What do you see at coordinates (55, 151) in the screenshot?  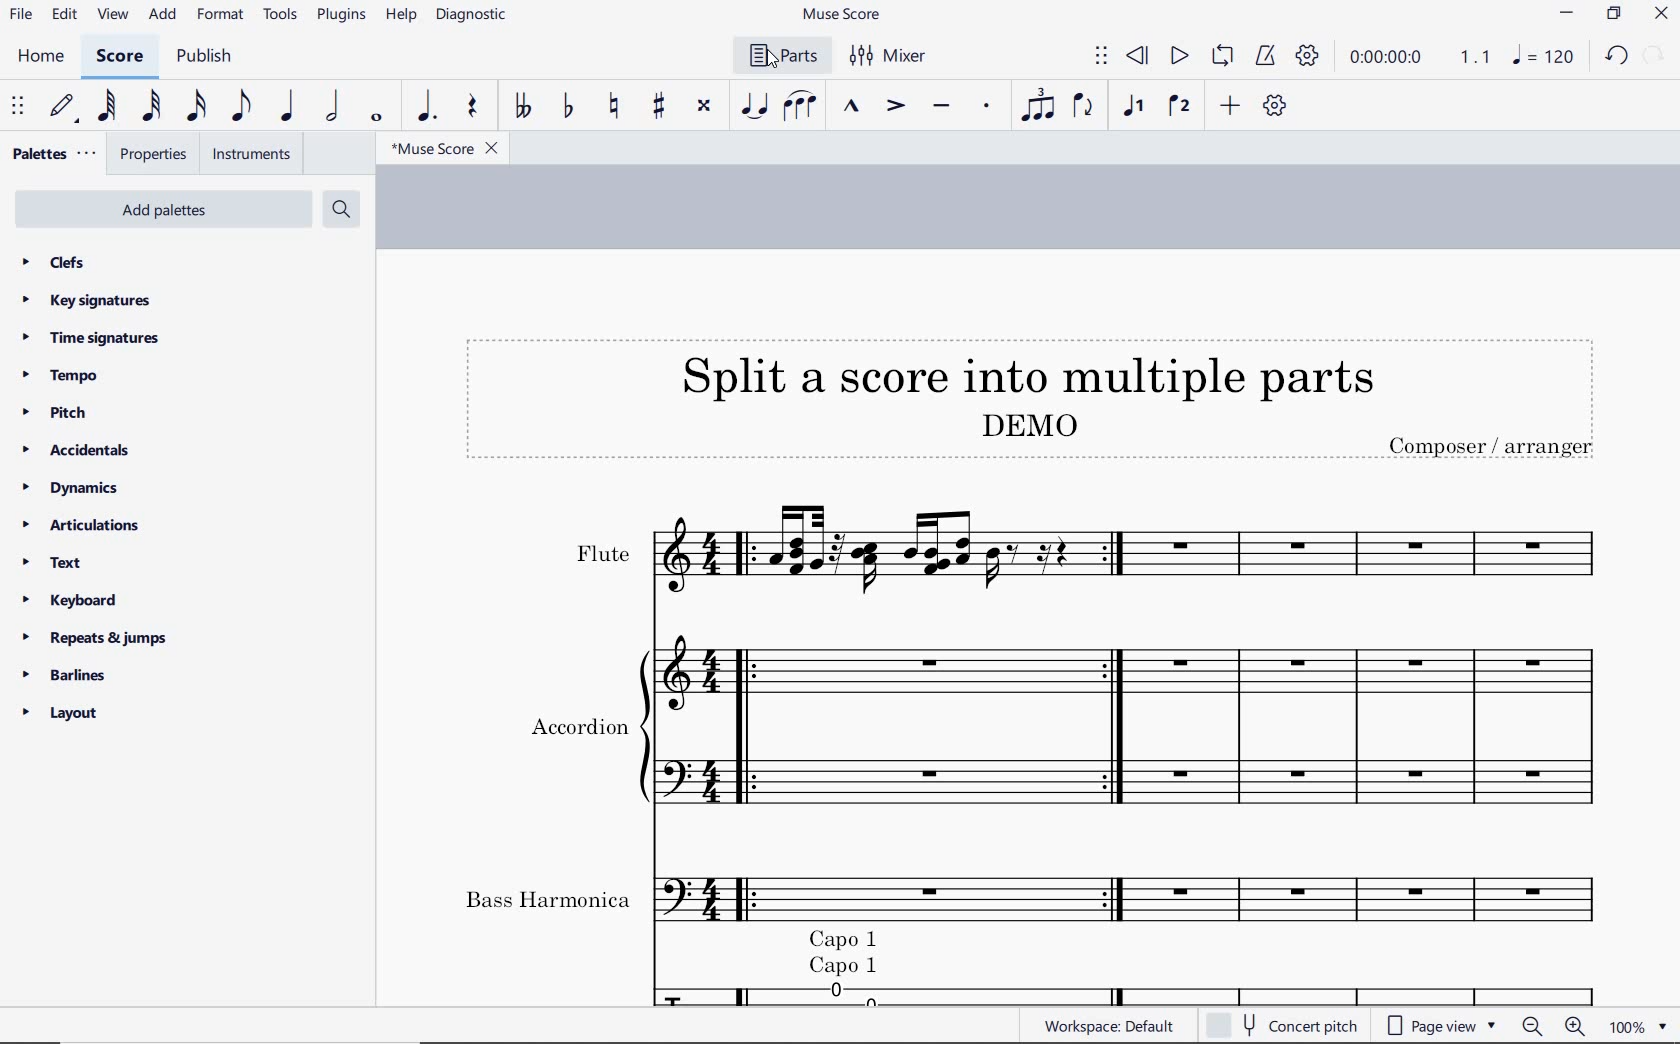 I see `palettes` at bounding box center [55, 151].